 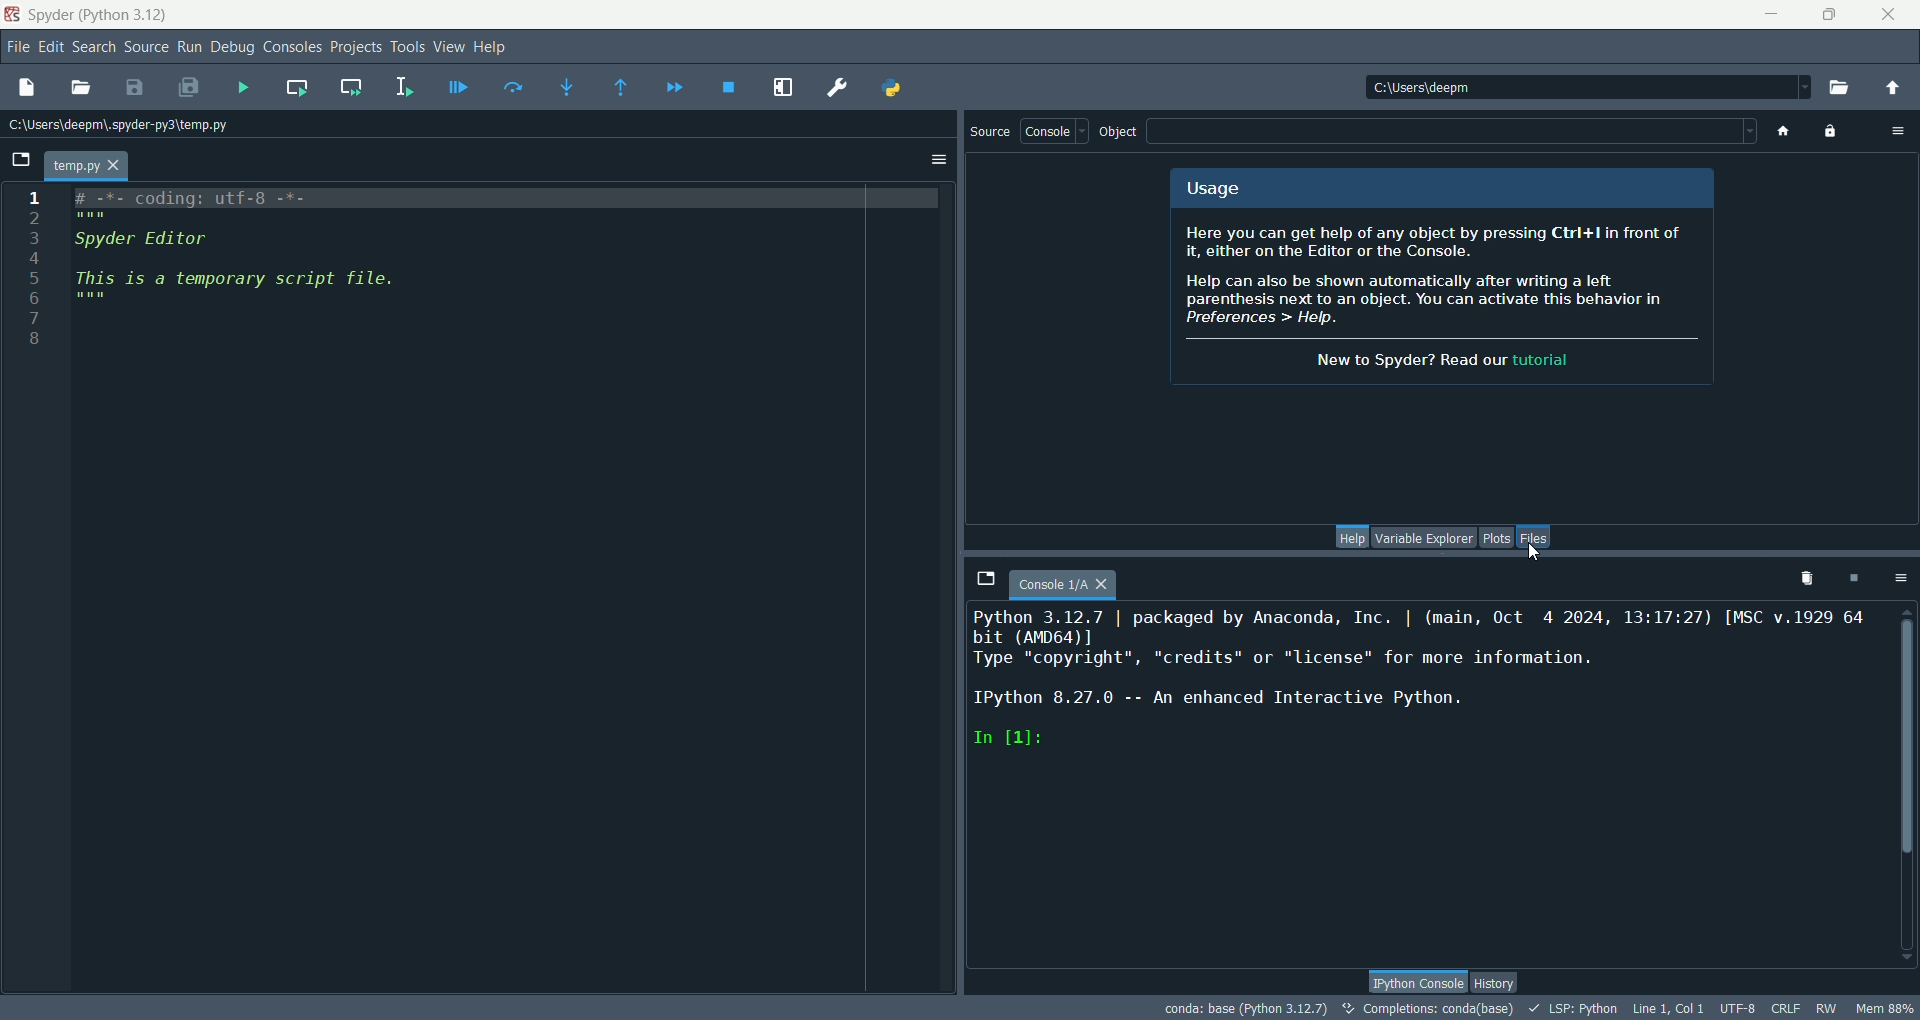 I want to click on run, so click(x=190, y=48).